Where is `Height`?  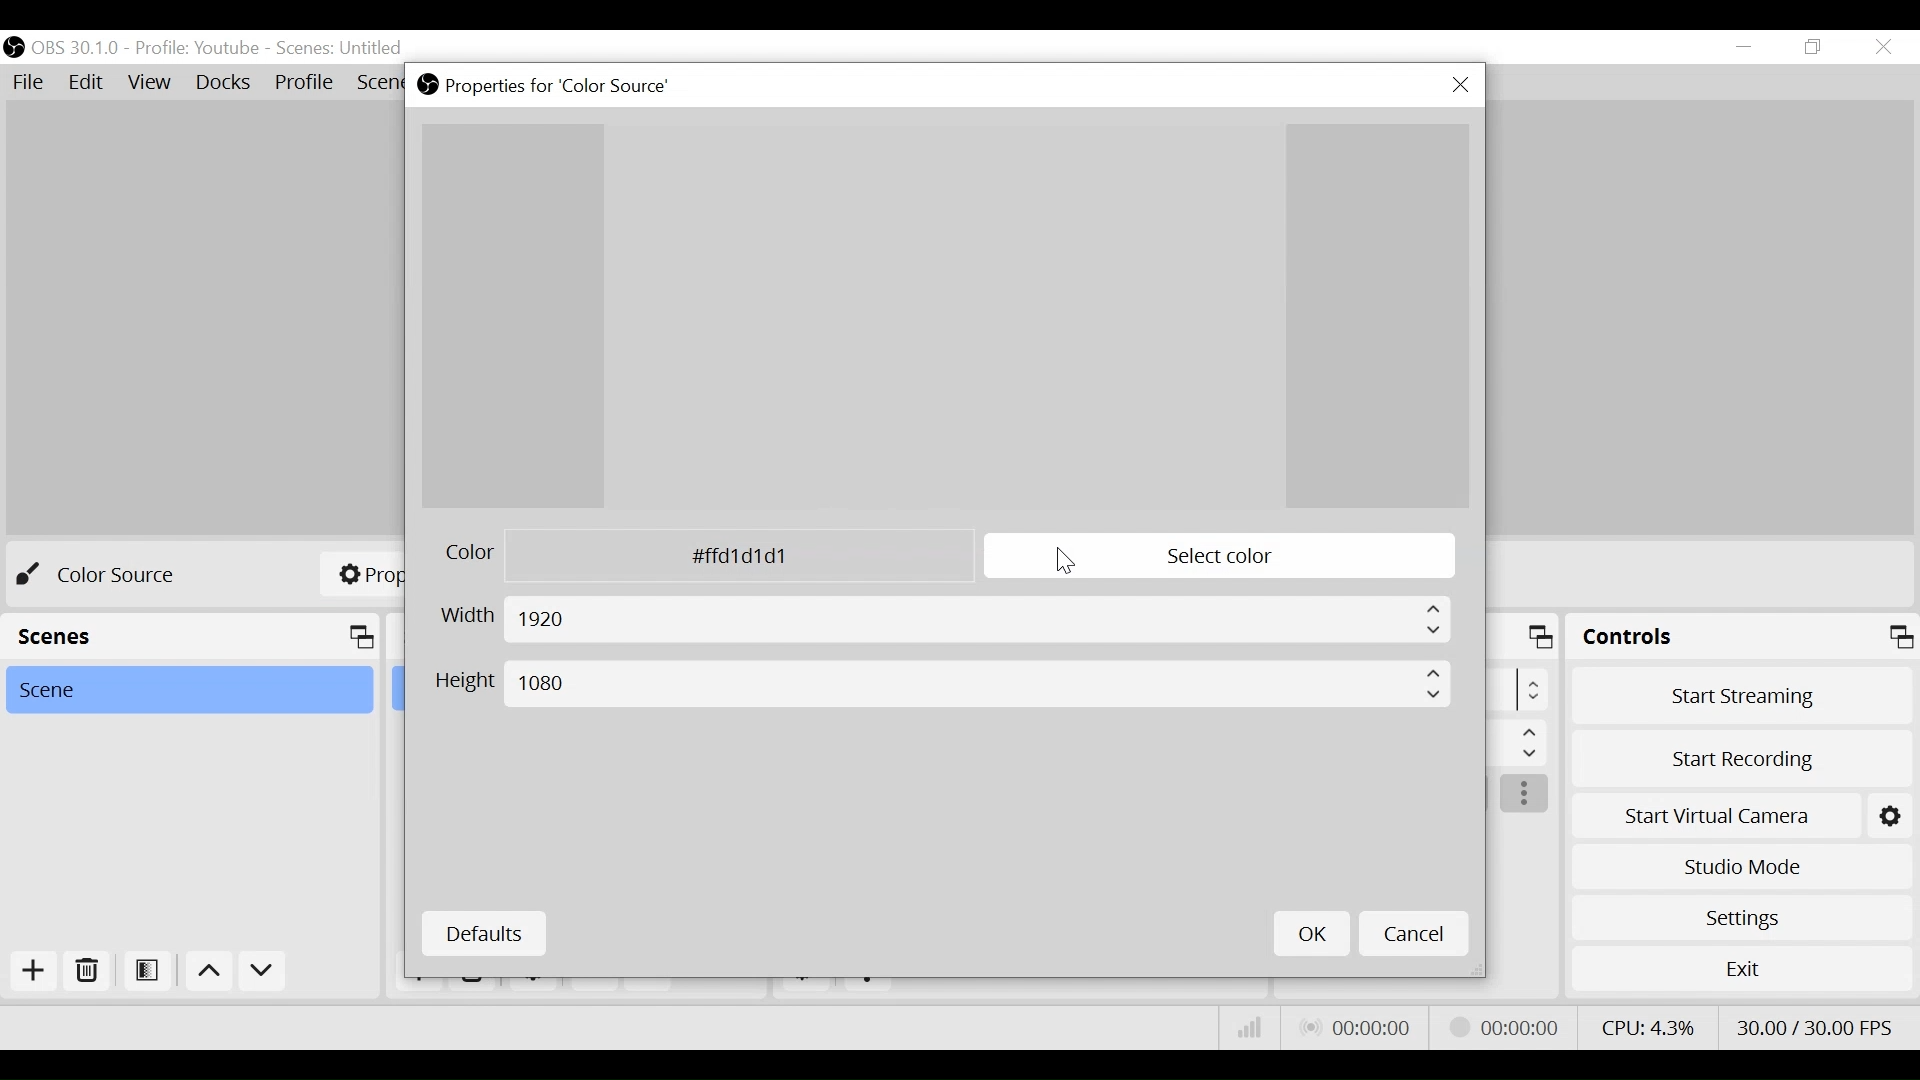
Height is located at coordinates (944, 684).